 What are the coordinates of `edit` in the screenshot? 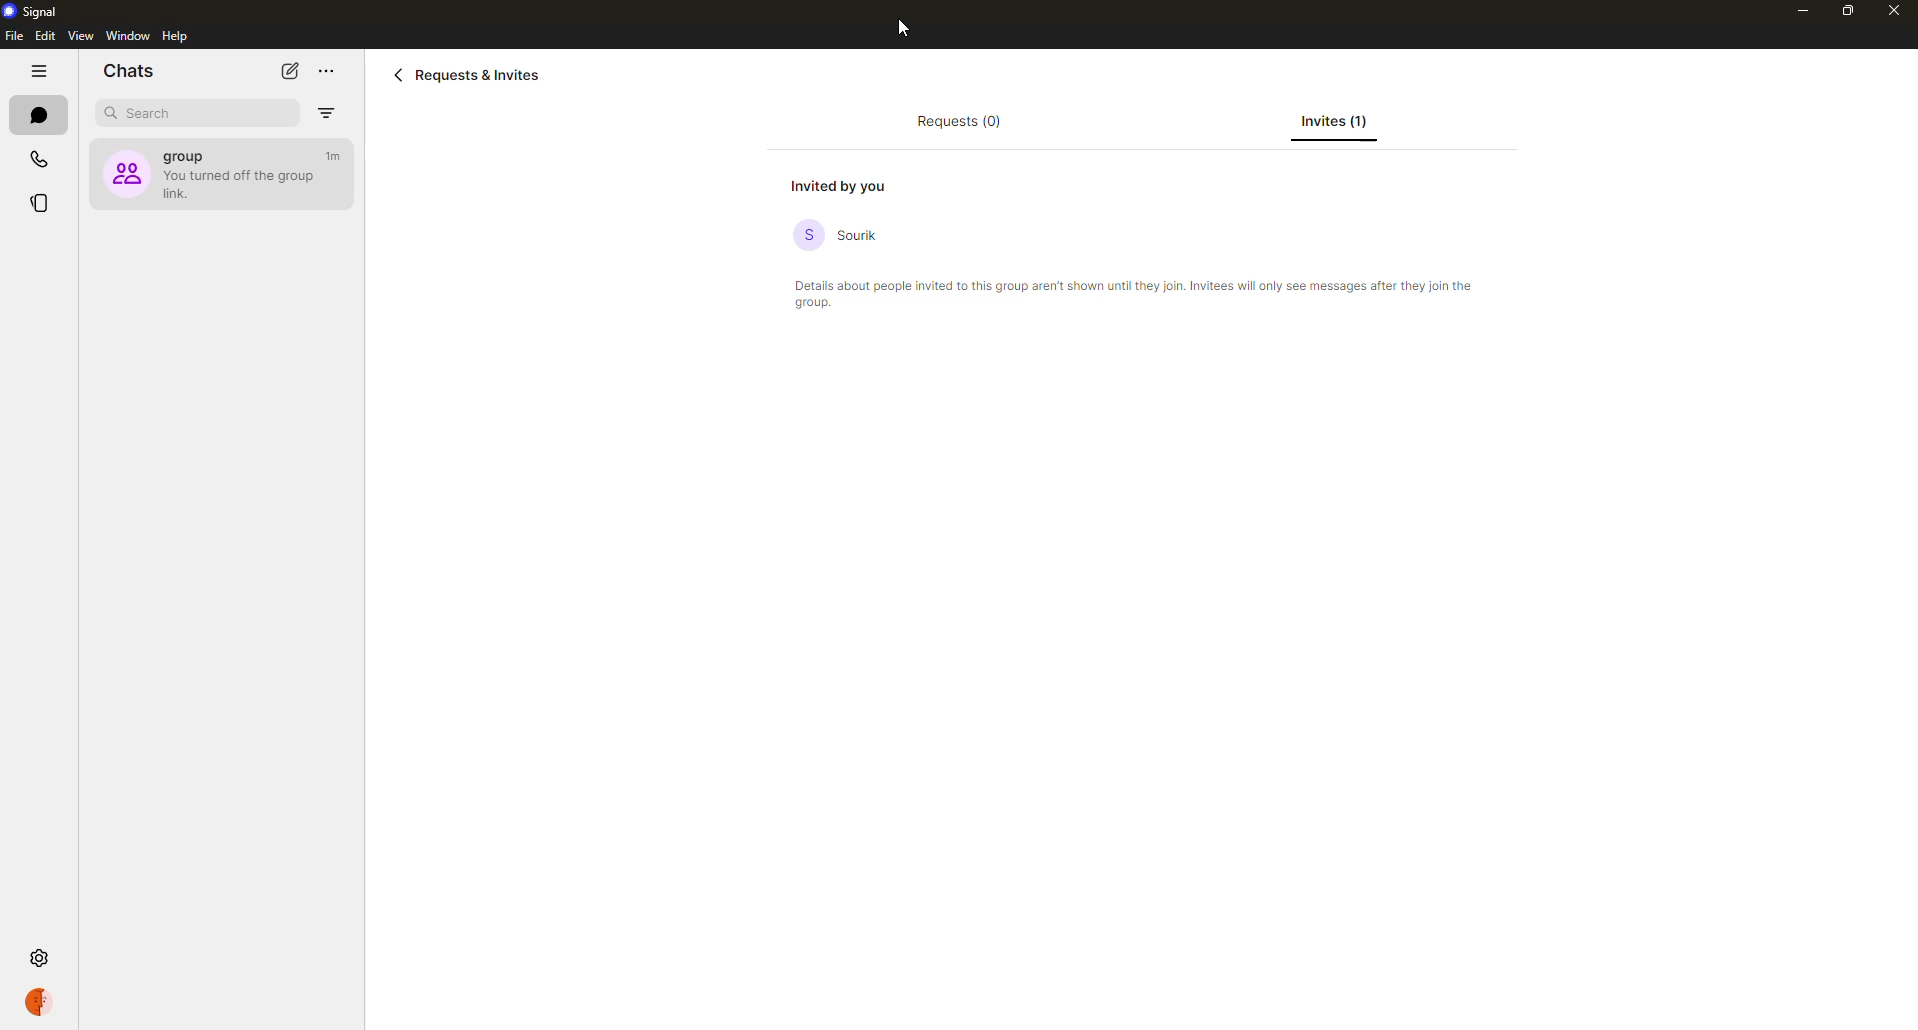 It's located at (46, 37).